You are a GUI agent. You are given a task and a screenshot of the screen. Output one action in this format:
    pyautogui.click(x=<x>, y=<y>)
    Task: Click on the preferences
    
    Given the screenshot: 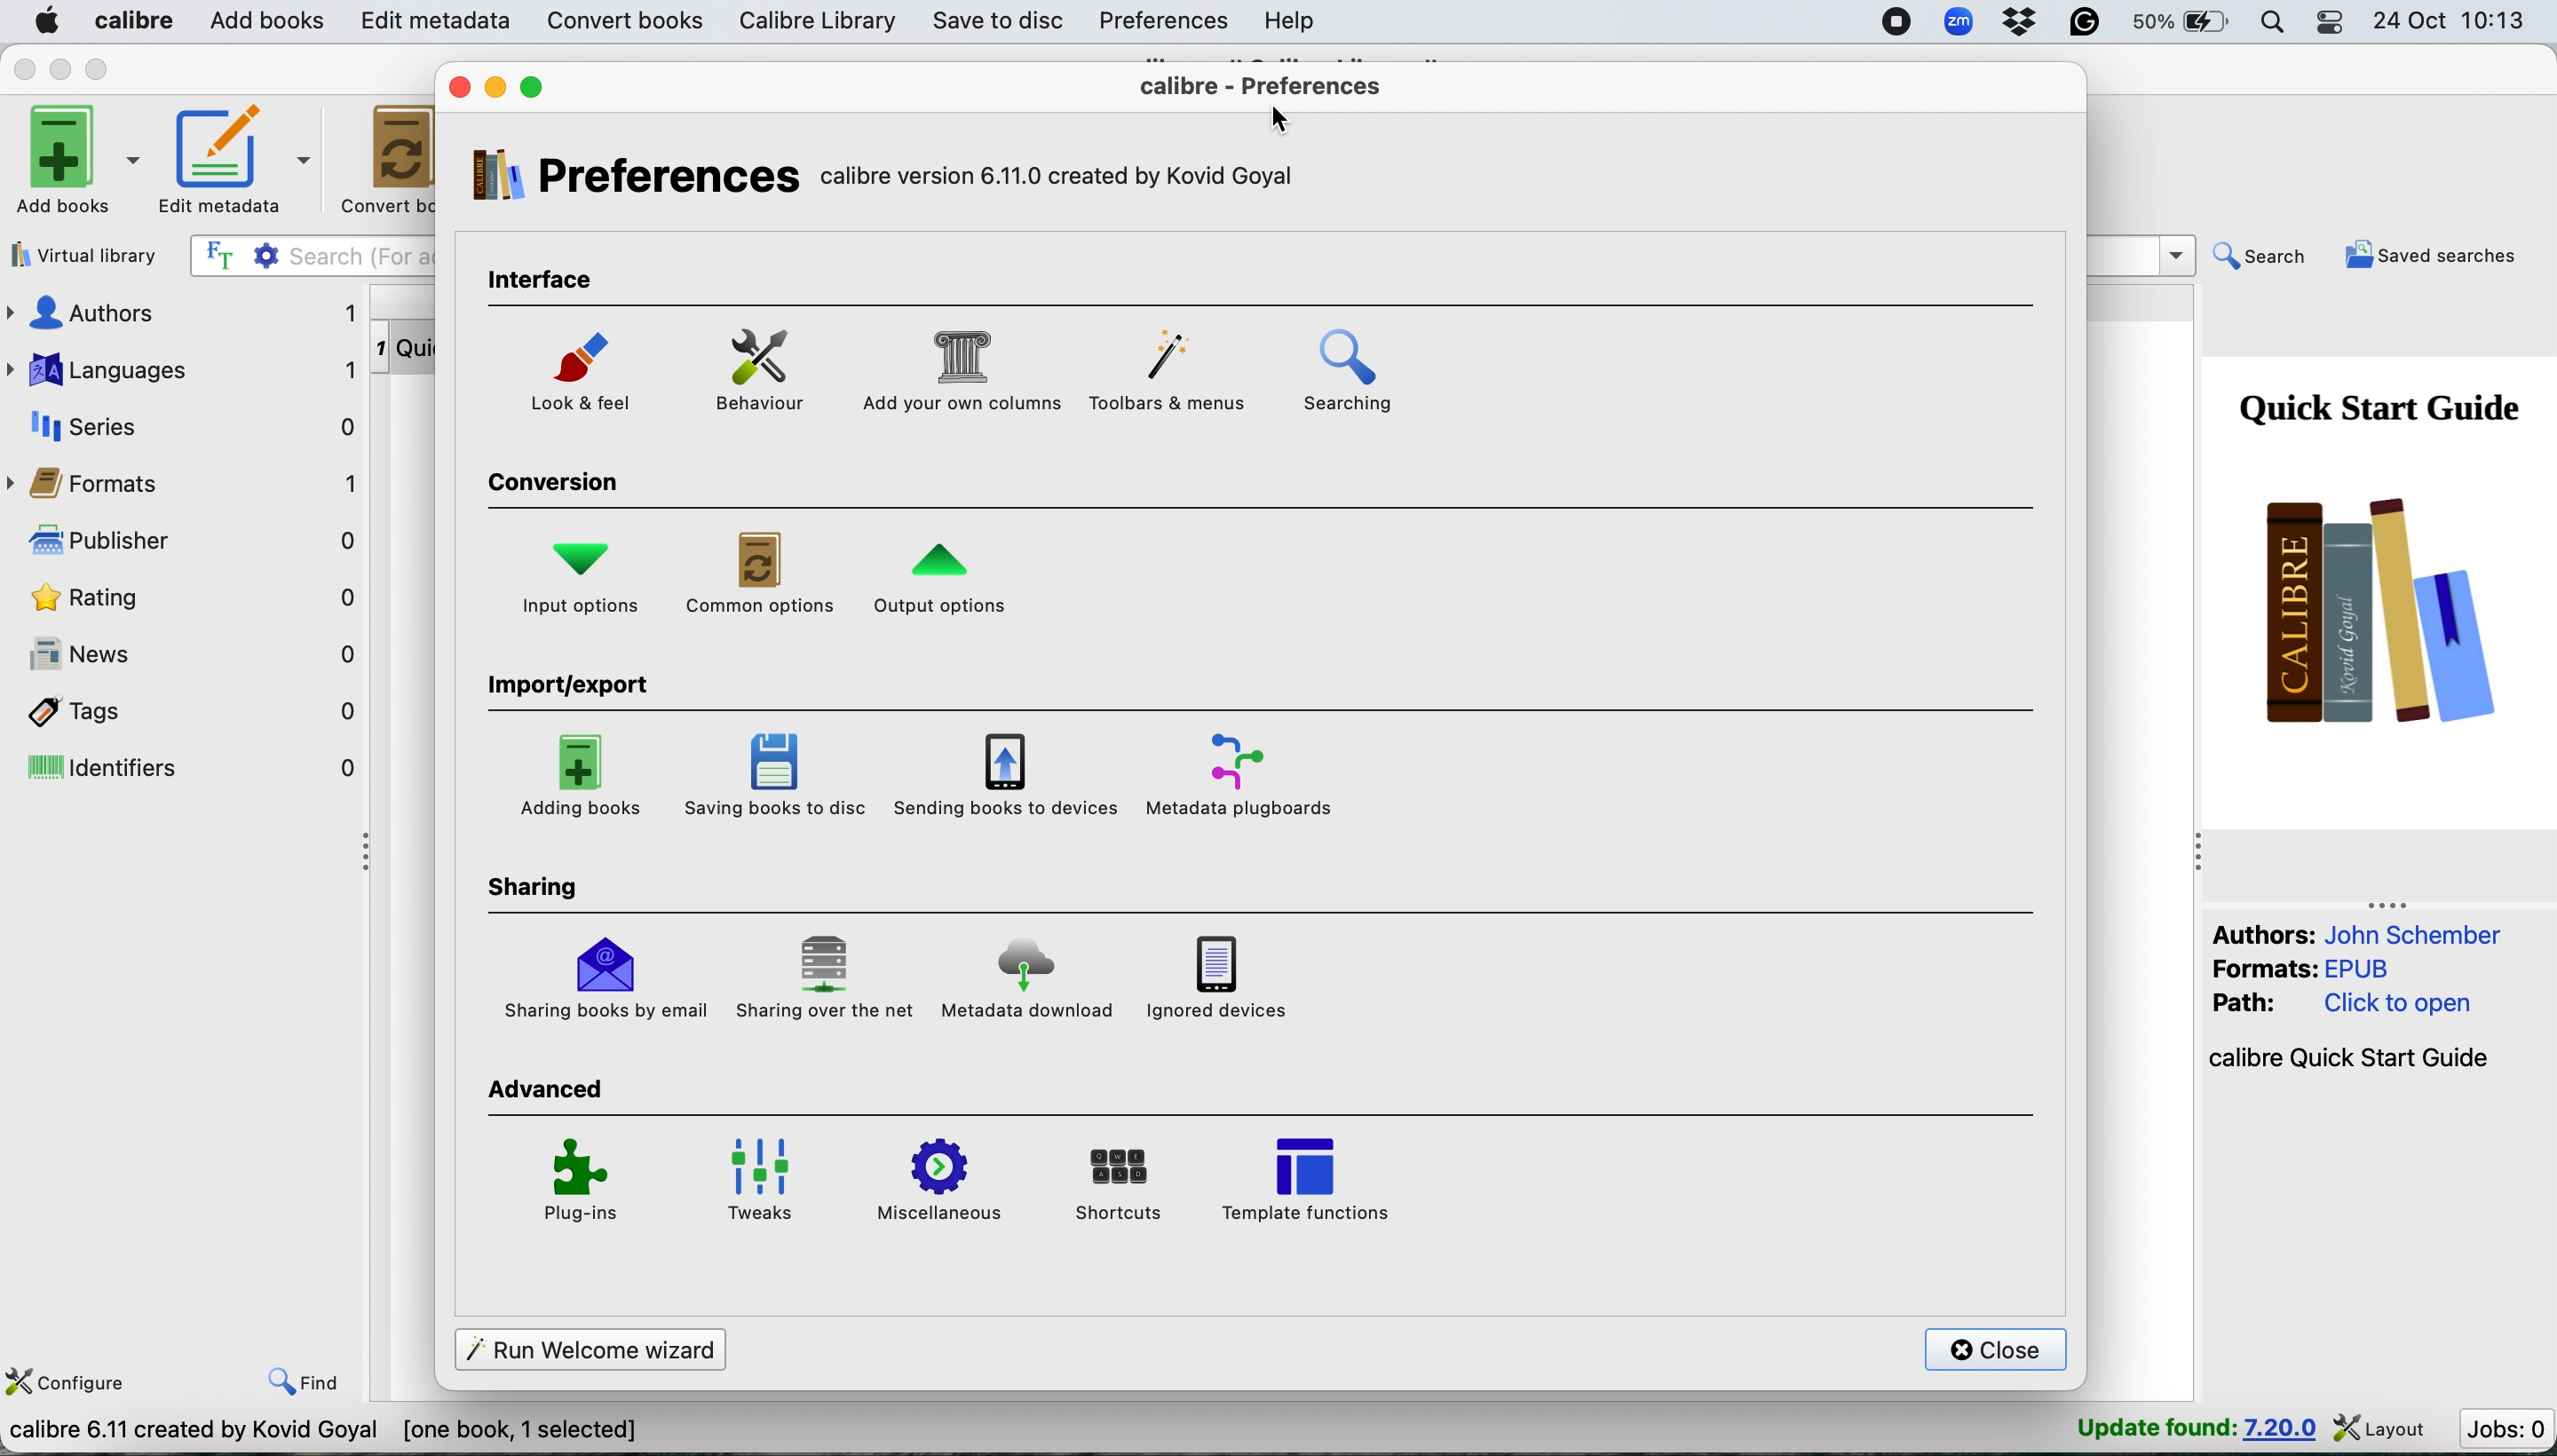 What is the action you would take?
    pyautogui.click(x=1166, y=22)
    